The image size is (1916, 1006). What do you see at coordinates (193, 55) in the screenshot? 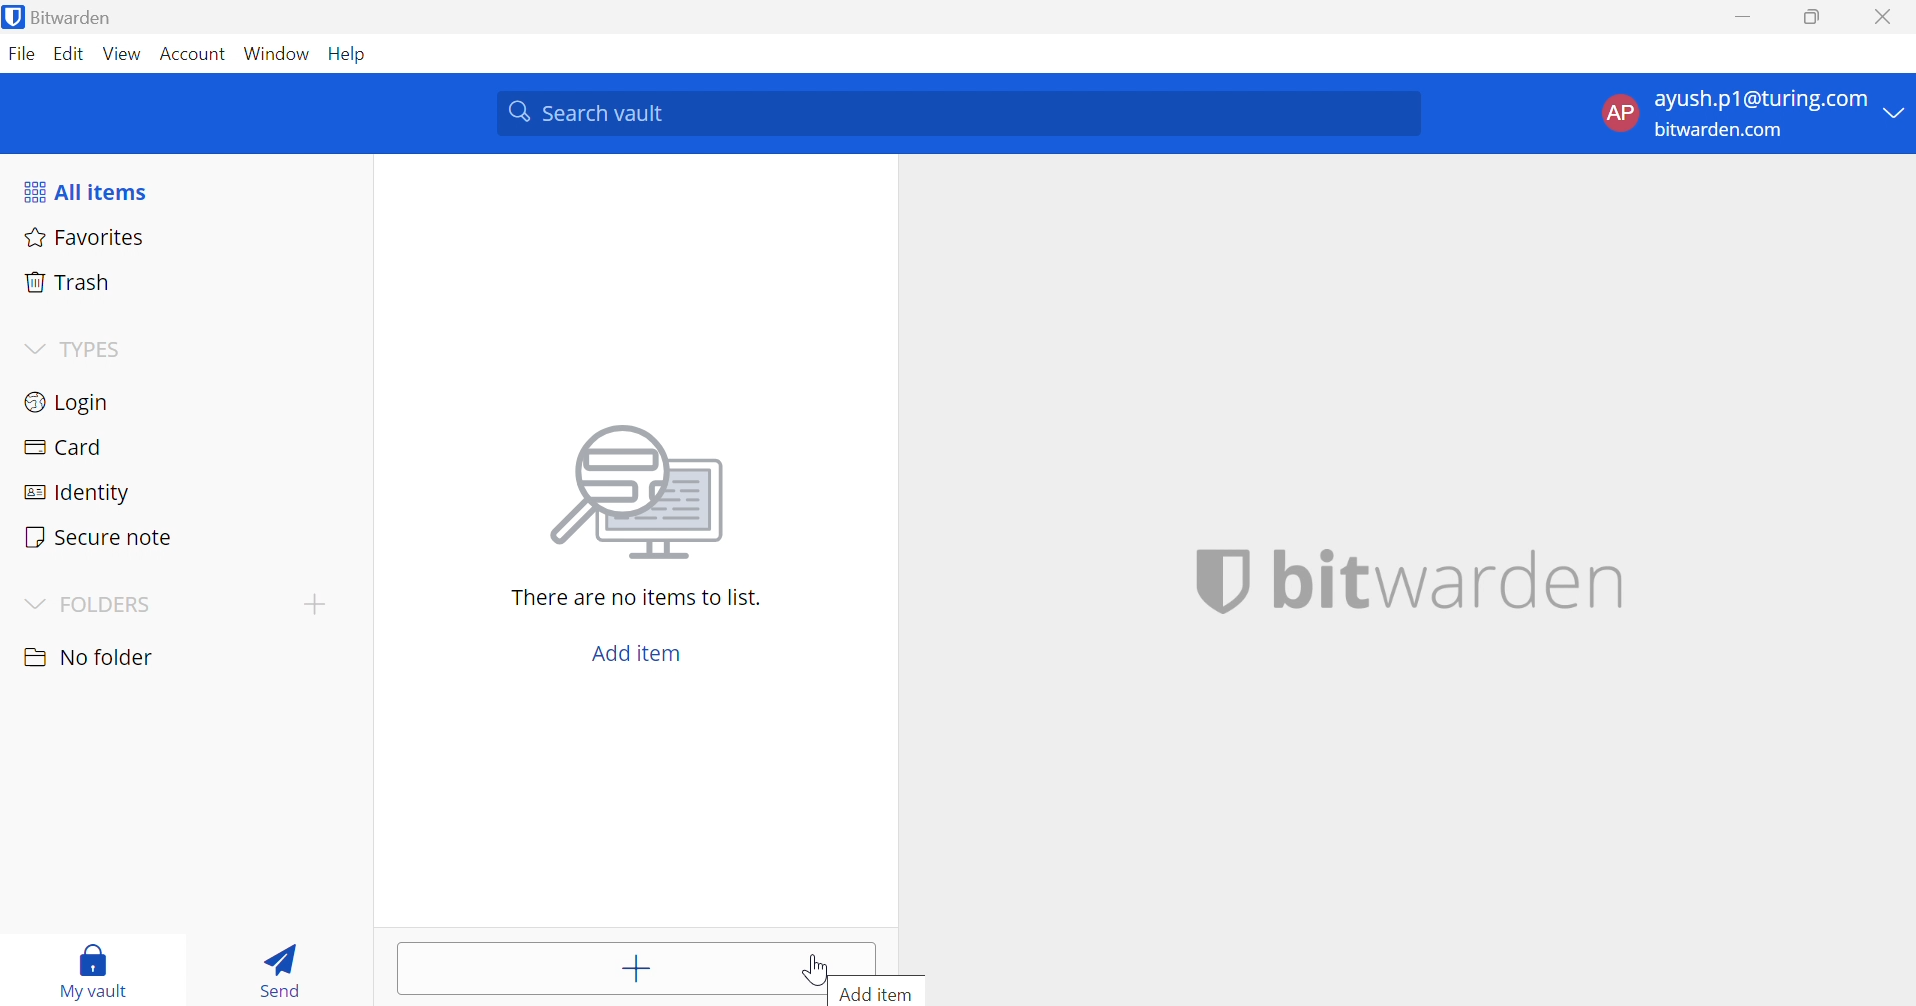
I see `Account` at bounding box center [193, 55].